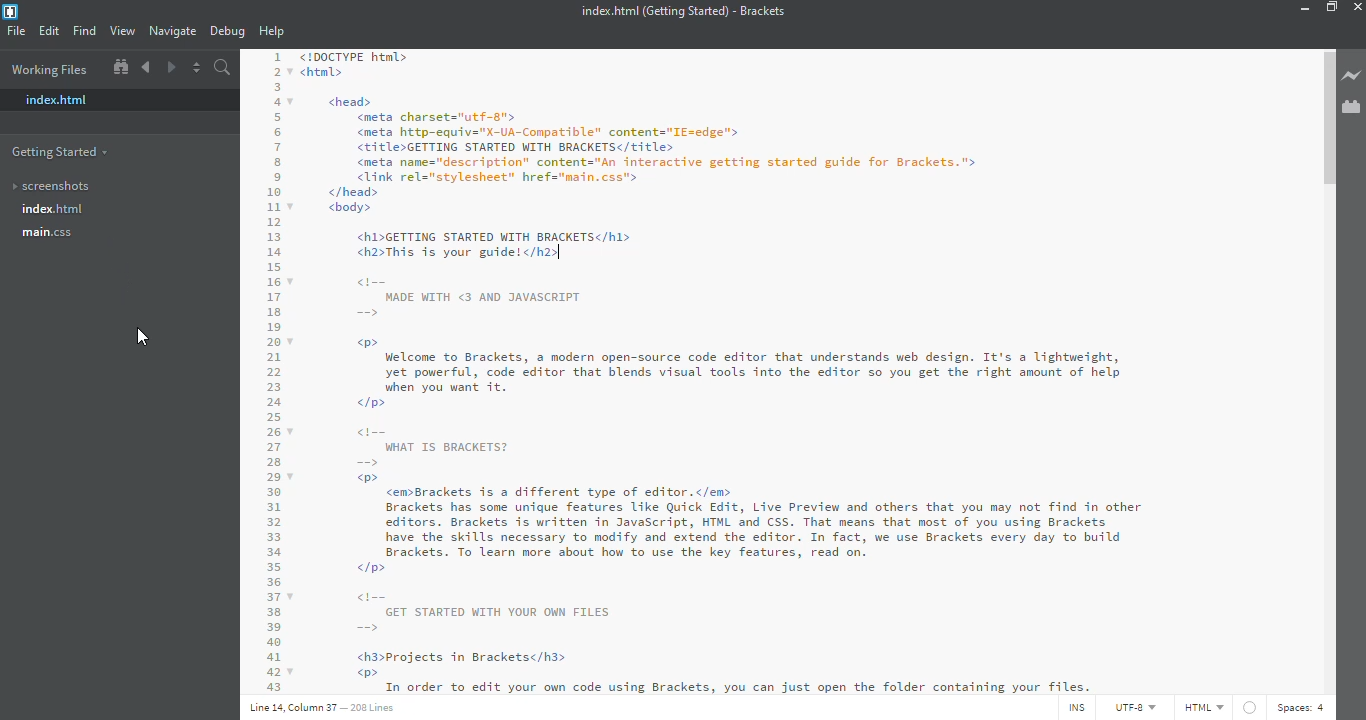 The width and height of the screenshot is (1366, 720). What do you see at coordinates (51, 69) in the screenshot?
I see `working files` at bounding box center [51, 69].